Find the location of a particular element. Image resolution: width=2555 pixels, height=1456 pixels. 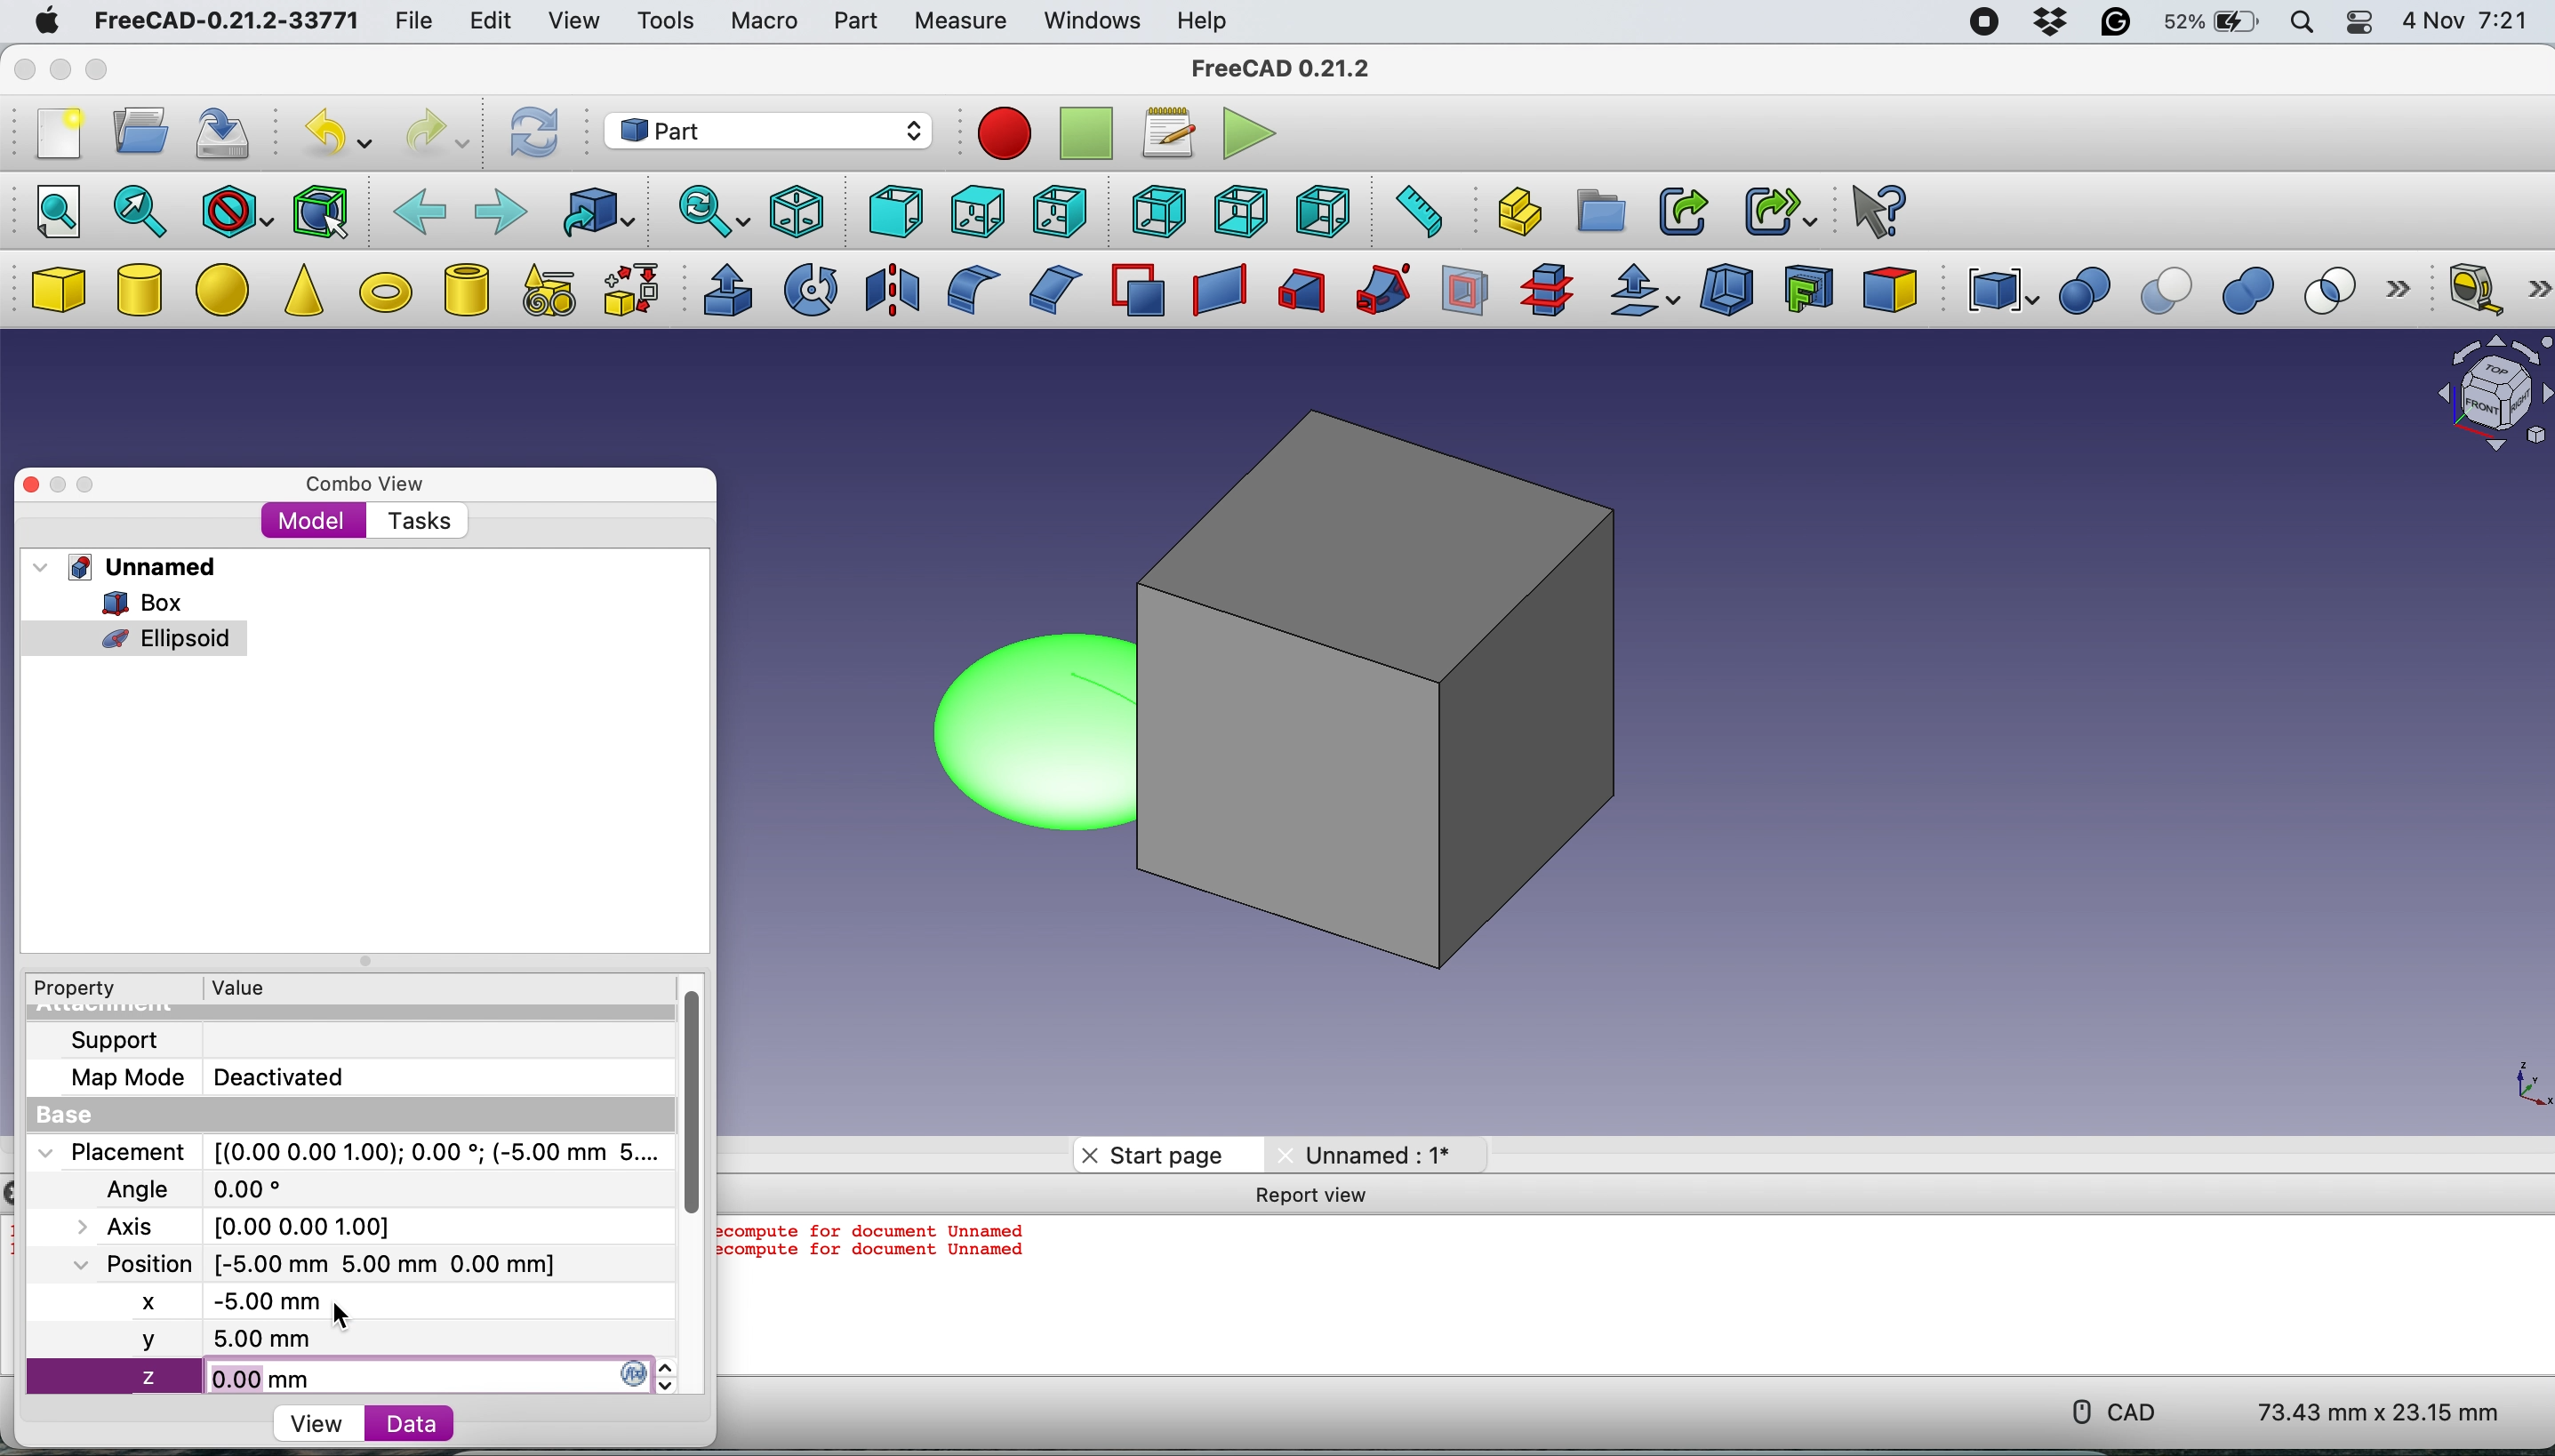

sweep is located at coordinates (1375, 291).